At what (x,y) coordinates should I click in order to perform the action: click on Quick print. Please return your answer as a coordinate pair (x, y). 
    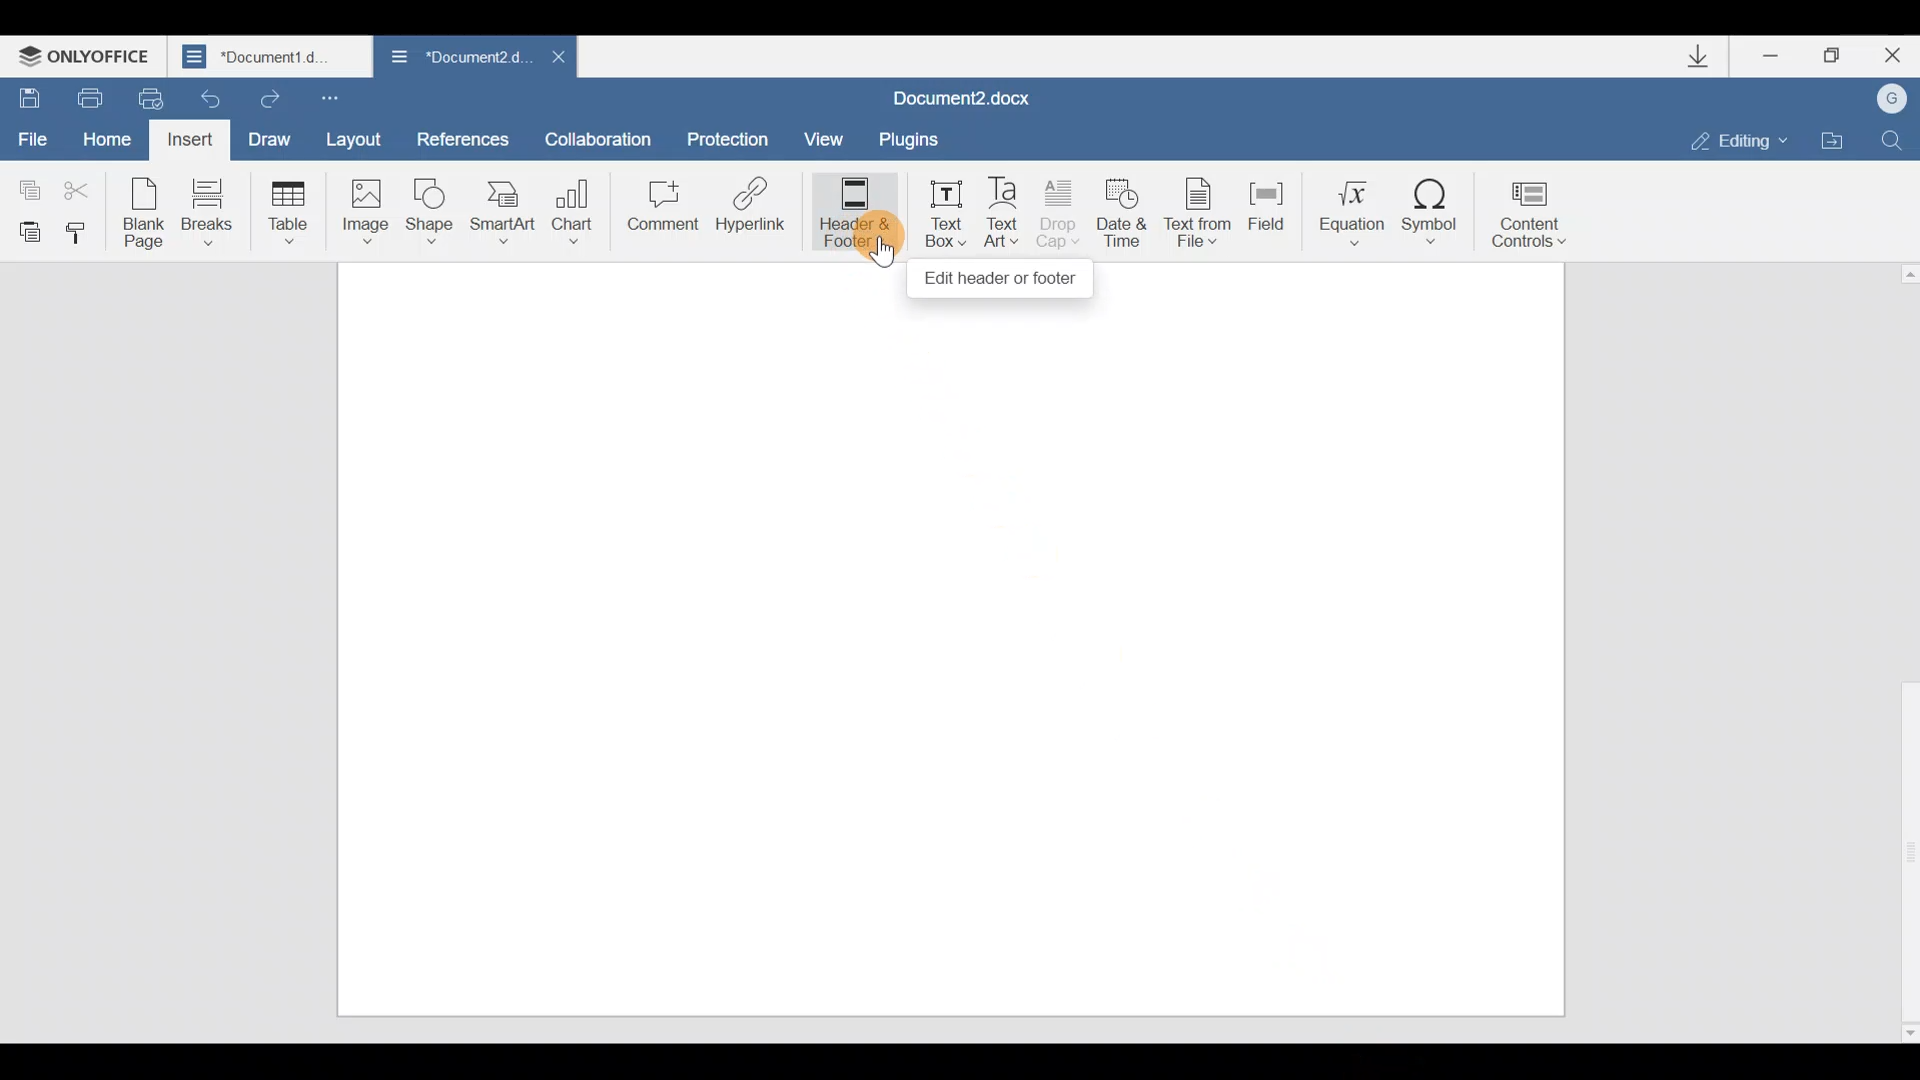
    Looking at the image, I should click on (152, 98).